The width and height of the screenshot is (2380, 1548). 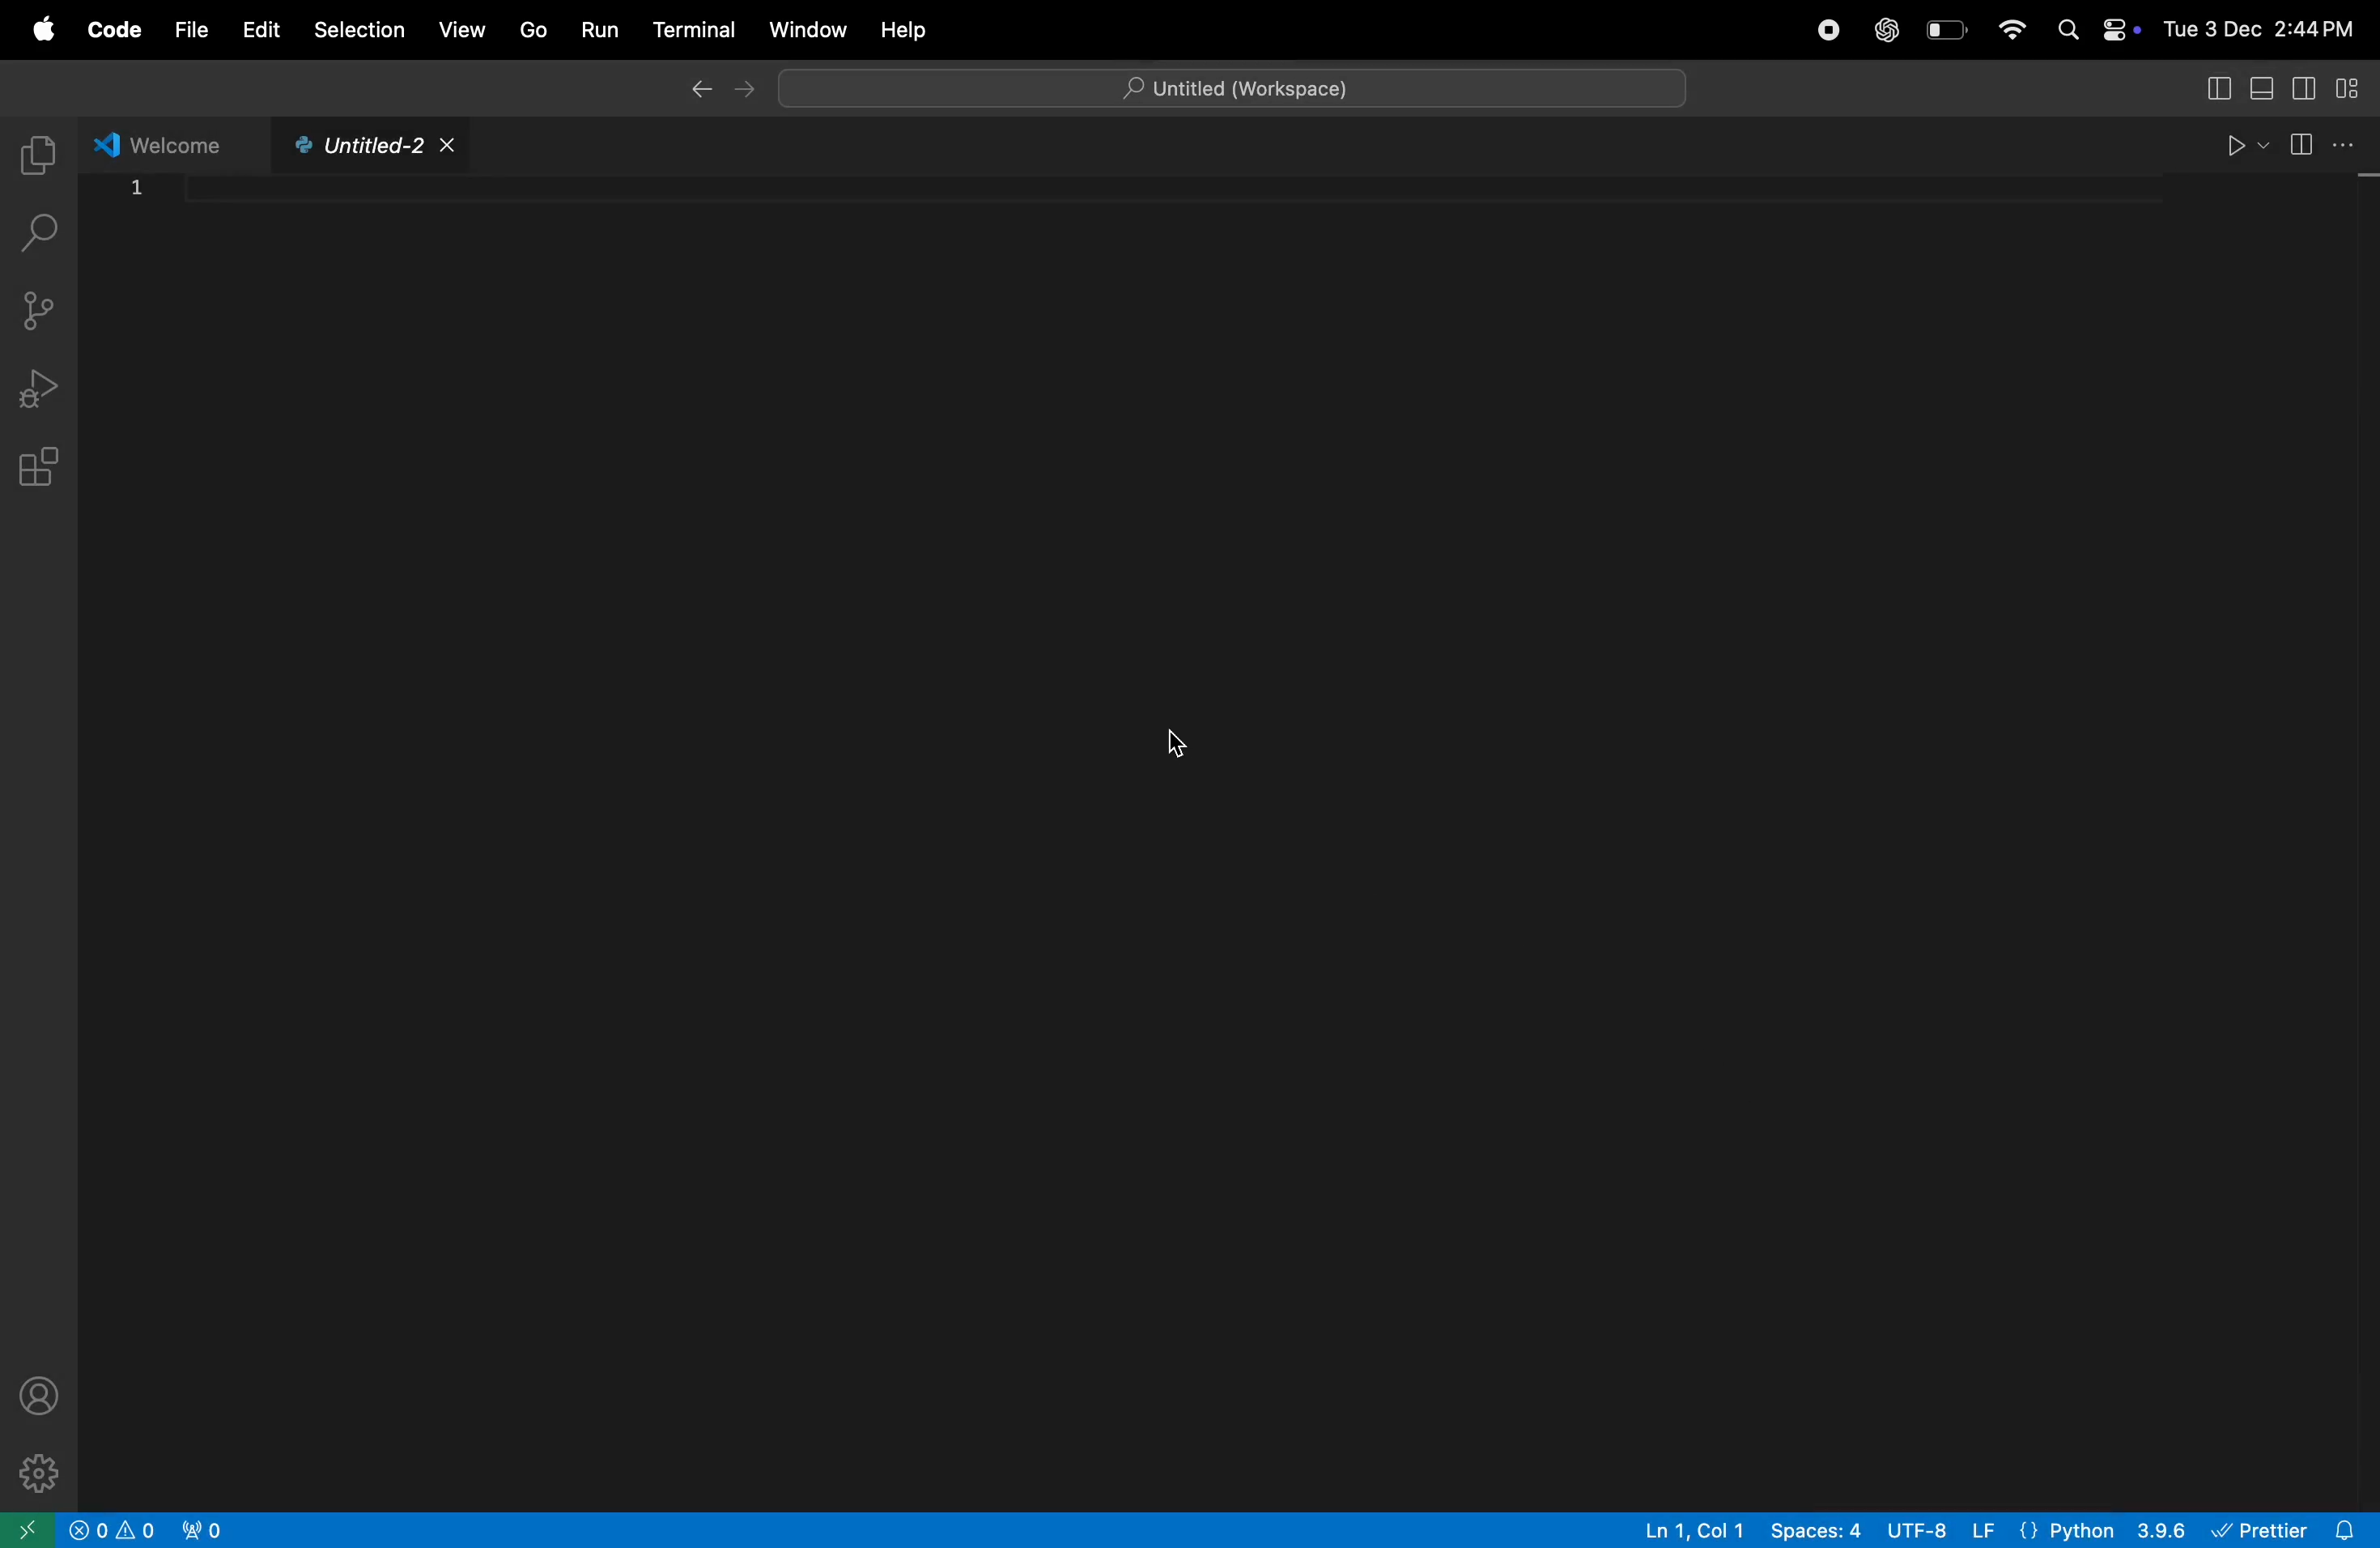 I want to click on selection, so click(x=360, y=30).